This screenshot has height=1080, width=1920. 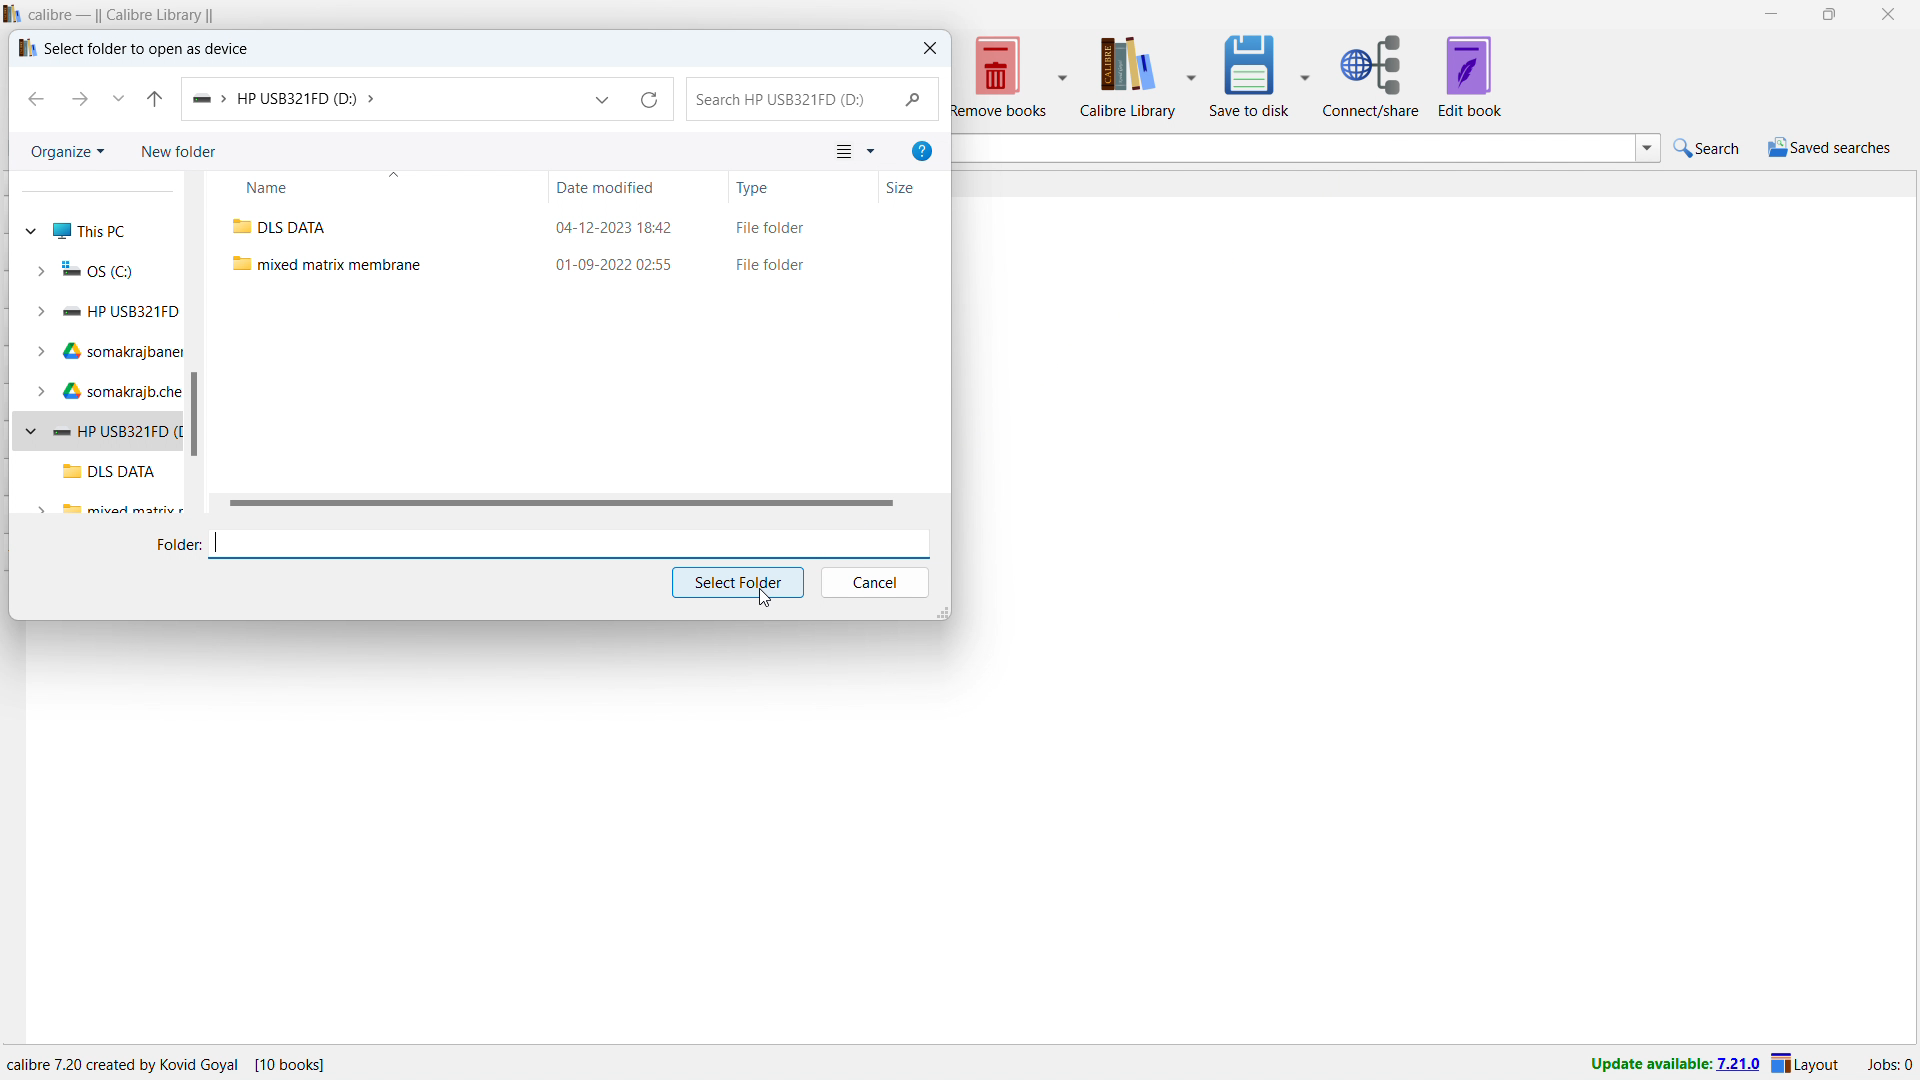 What do you see at coordinates (1192, 77) in the screenshot?
I see `calibre library options` at bounding box center [1192, 77].